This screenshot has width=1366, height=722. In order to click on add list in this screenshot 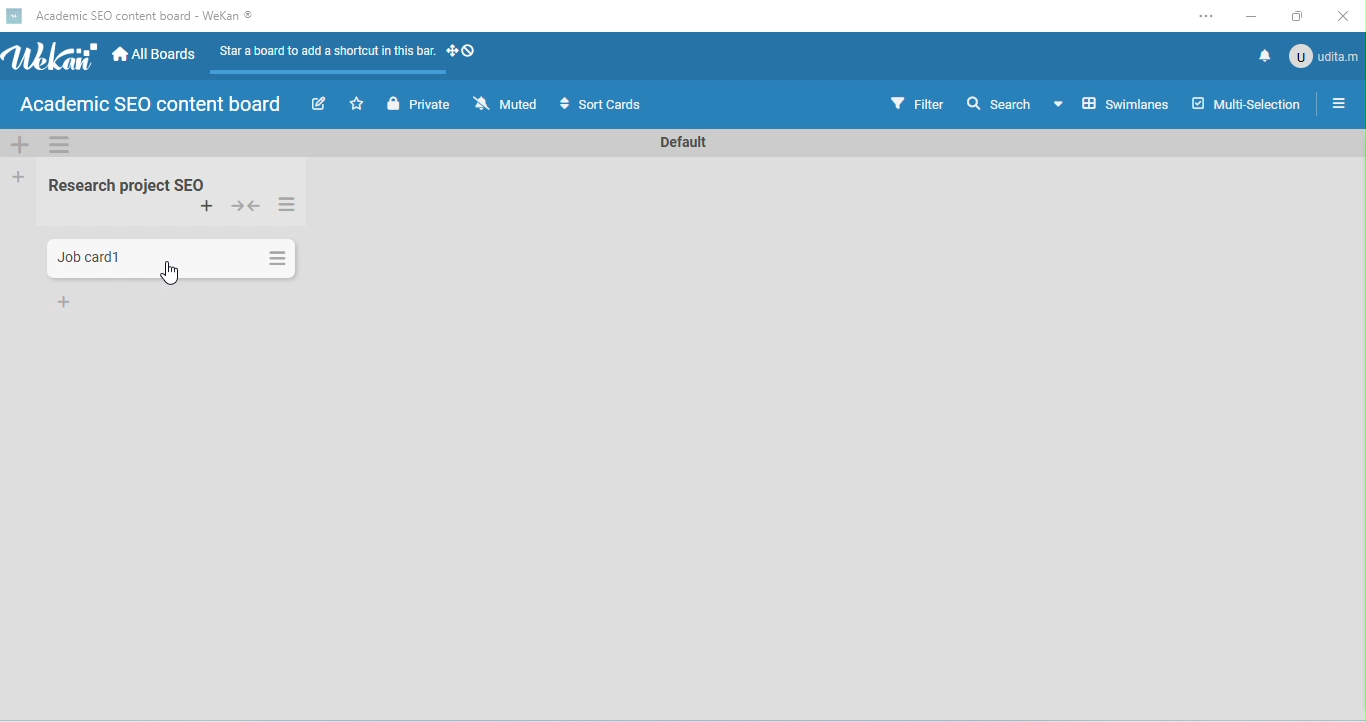, I will do `click(20, 178)`.